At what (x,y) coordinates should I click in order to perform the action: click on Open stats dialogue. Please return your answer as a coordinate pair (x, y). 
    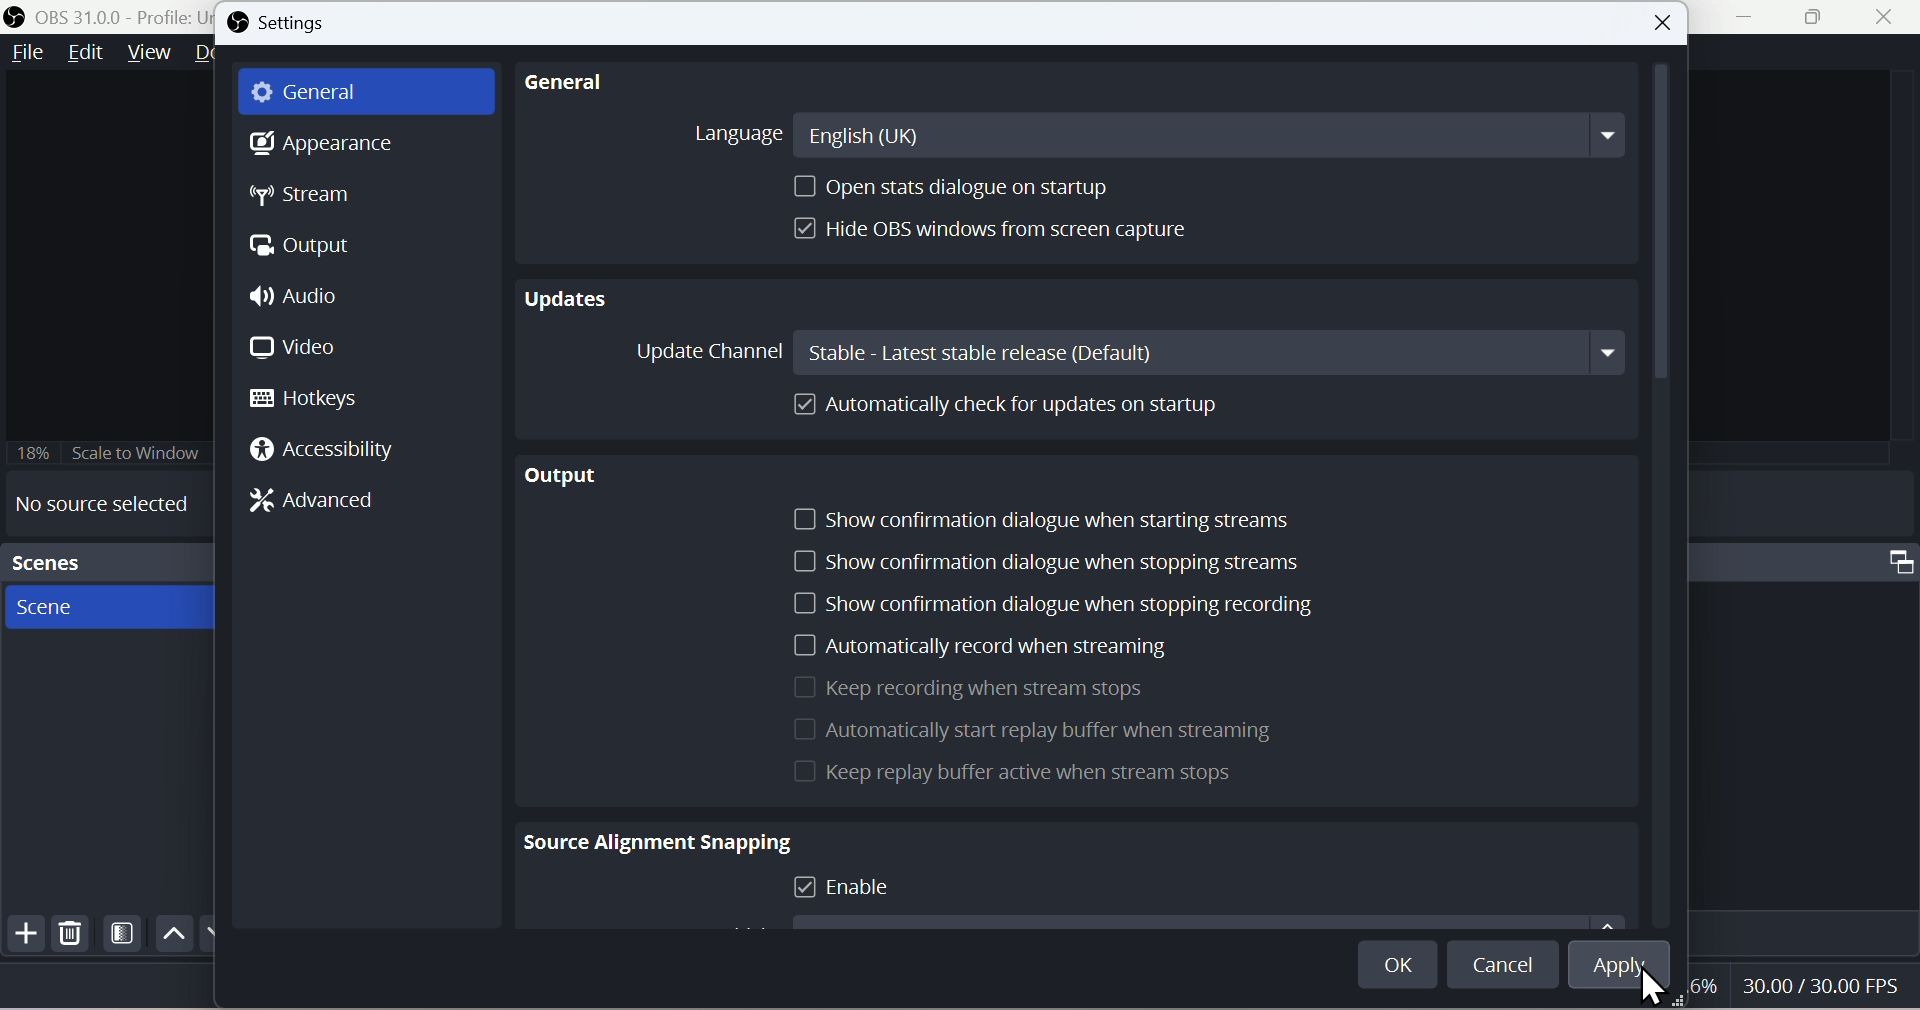
    Looking at the image, I should click on (951, 189).